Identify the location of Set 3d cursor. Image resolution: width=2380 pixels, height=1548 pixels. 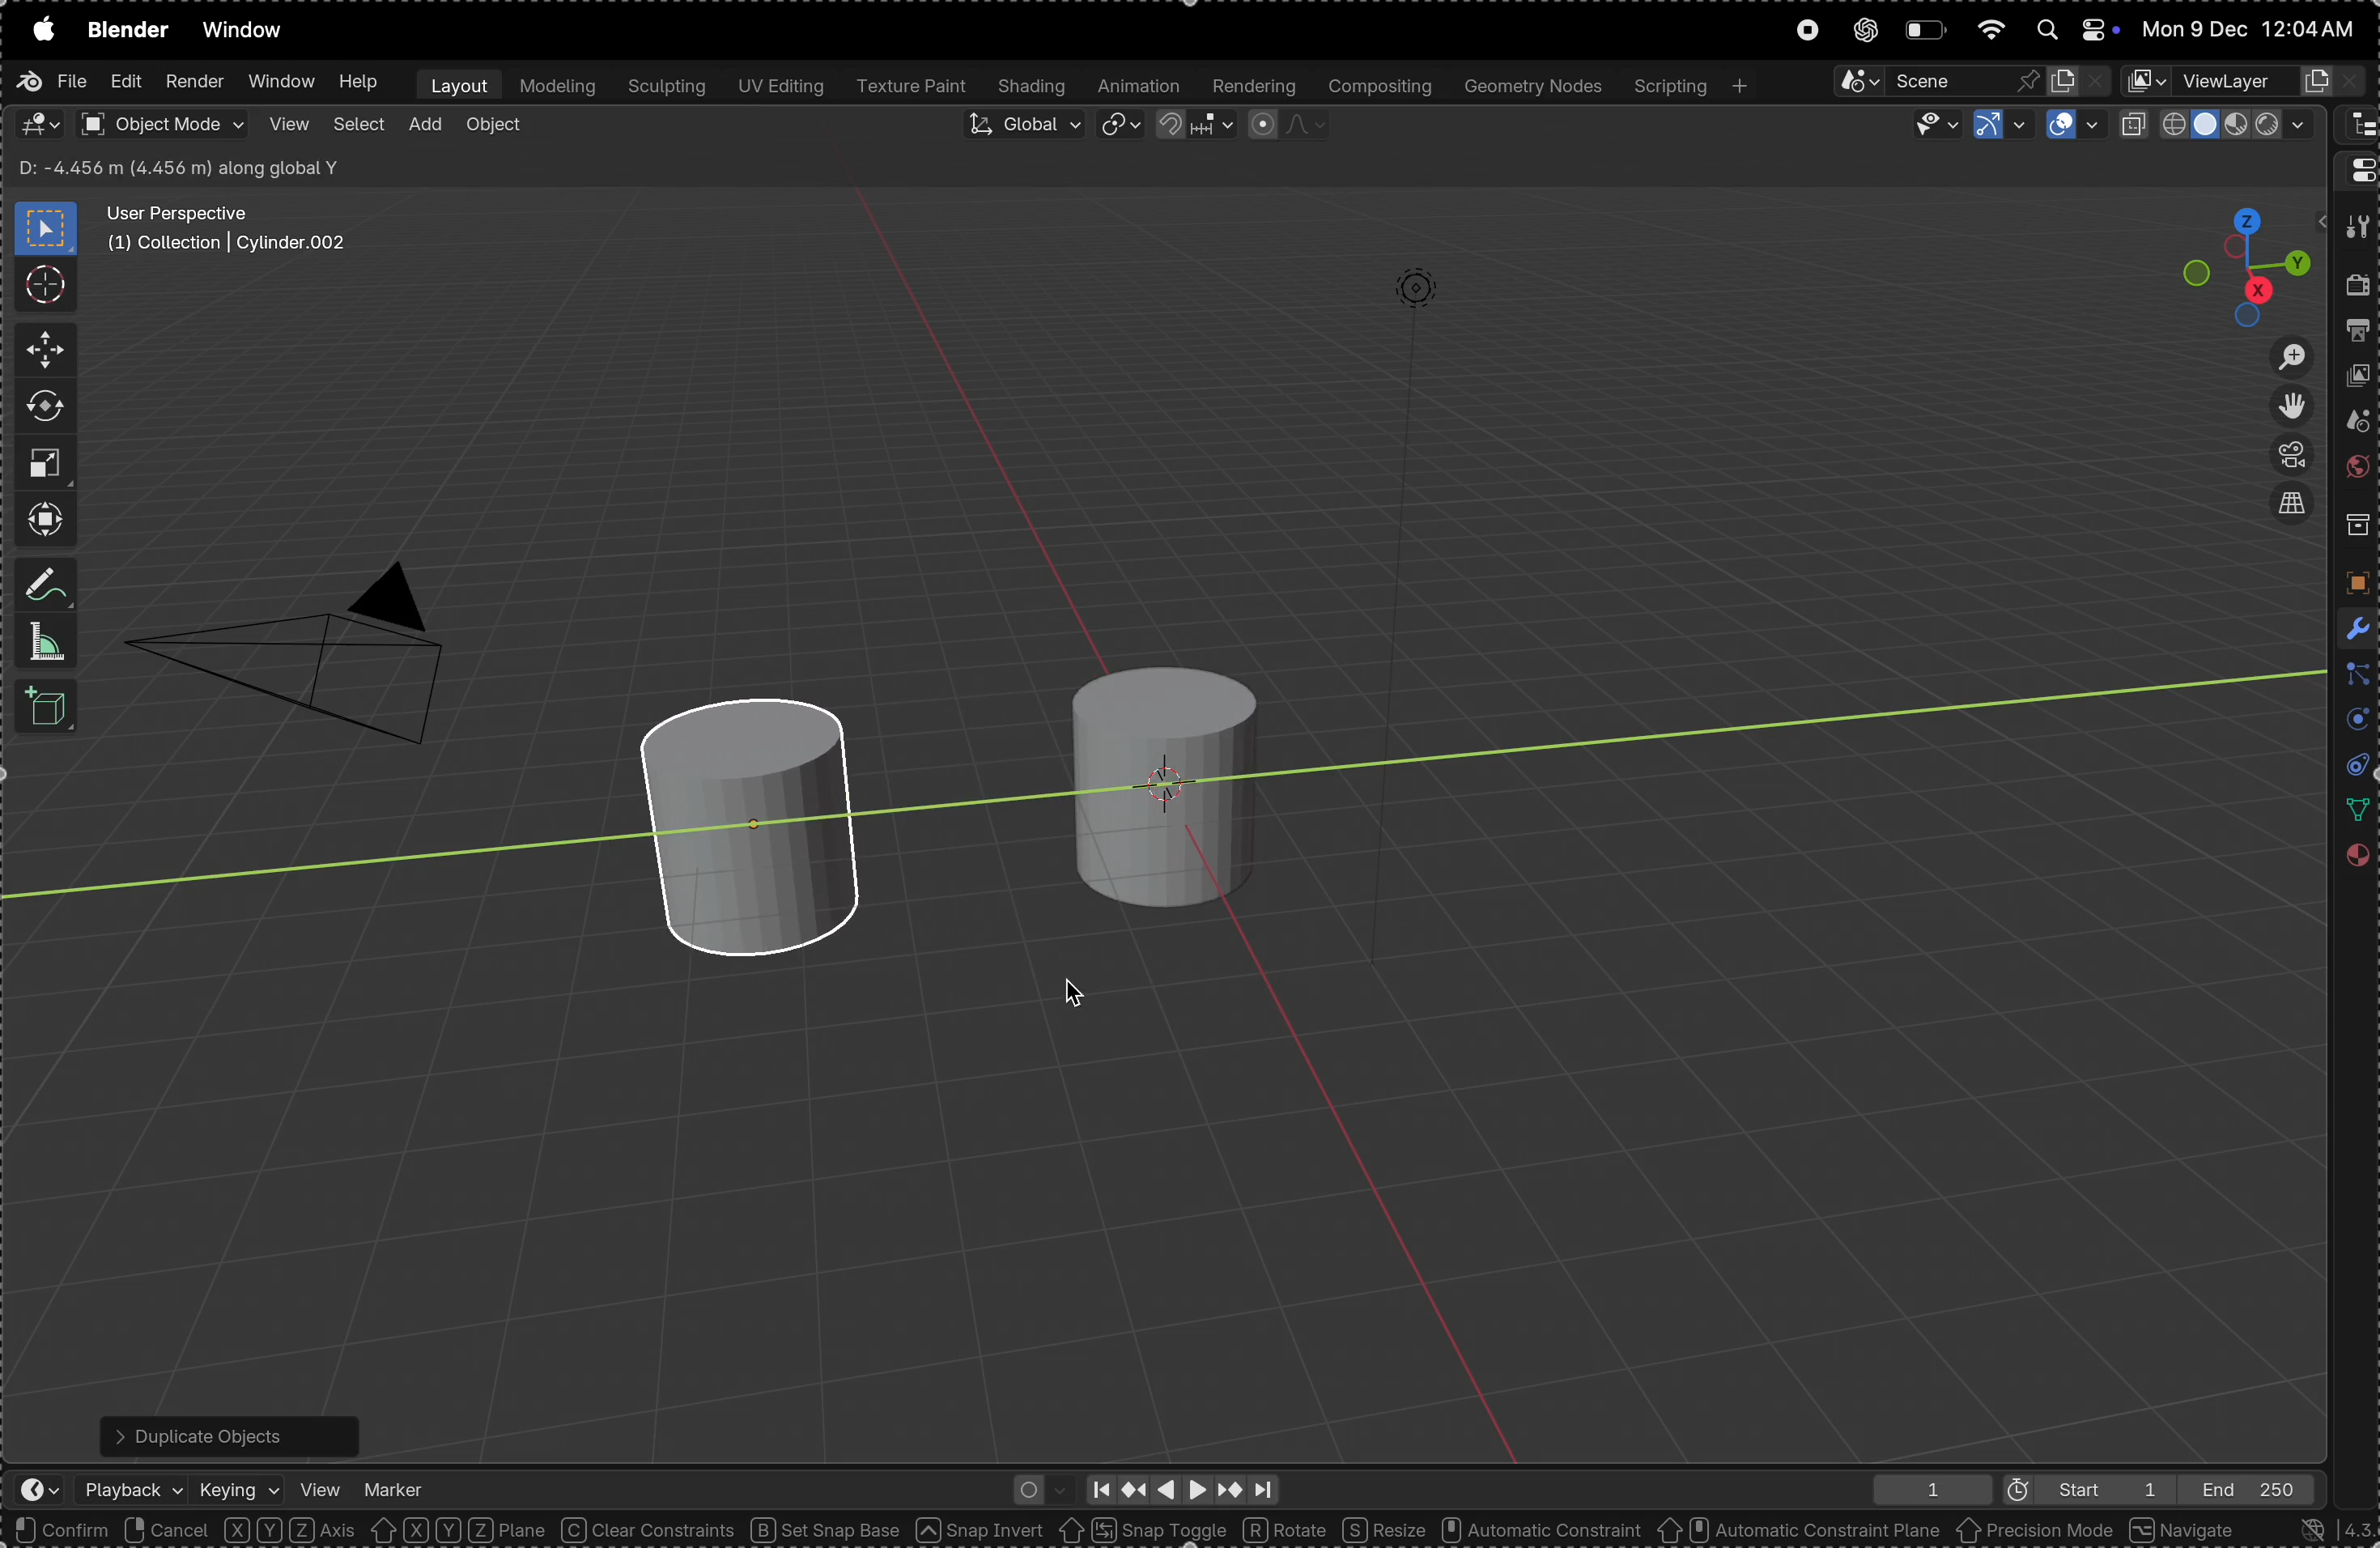
(383, 1530).